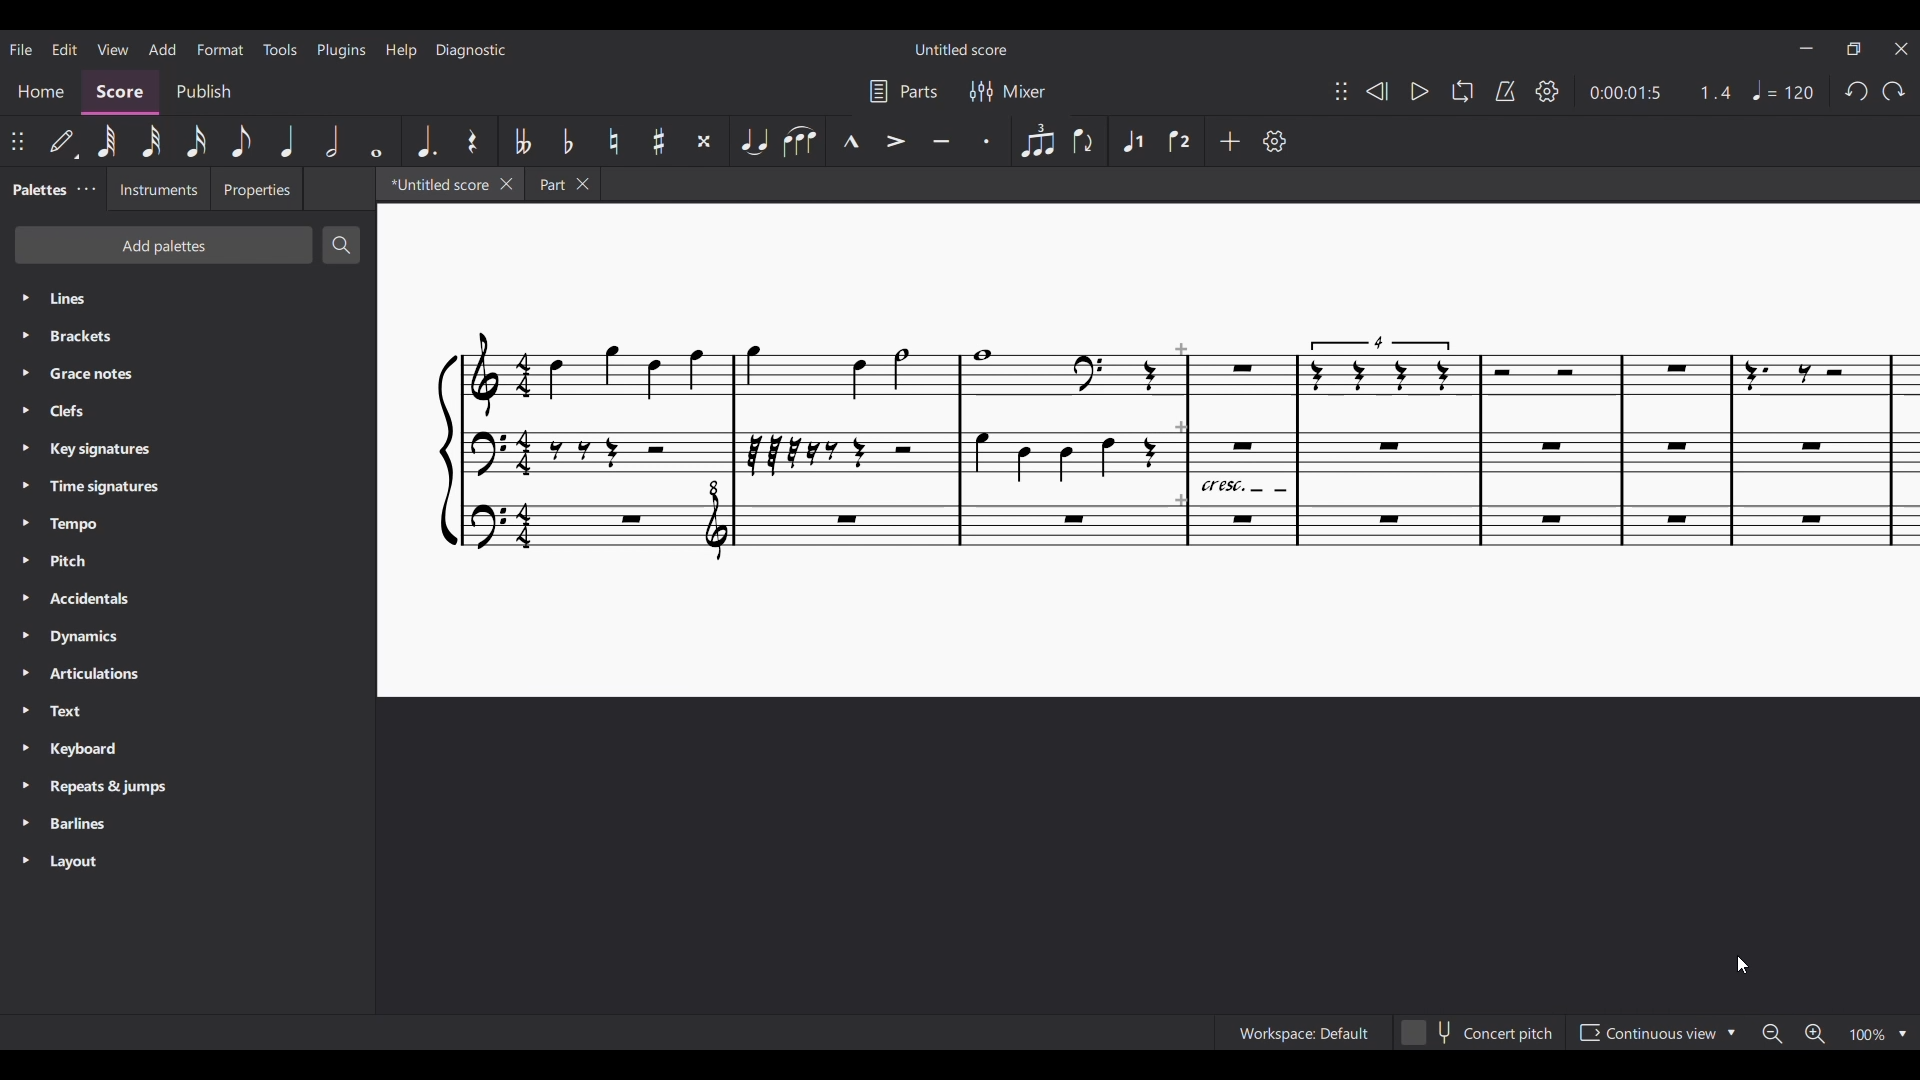 Image resolution: width=1920 pixels, height=1080 pixels. Describe the element at coordinates (20, 49) in the screenshot. I see `File menu` at that location.